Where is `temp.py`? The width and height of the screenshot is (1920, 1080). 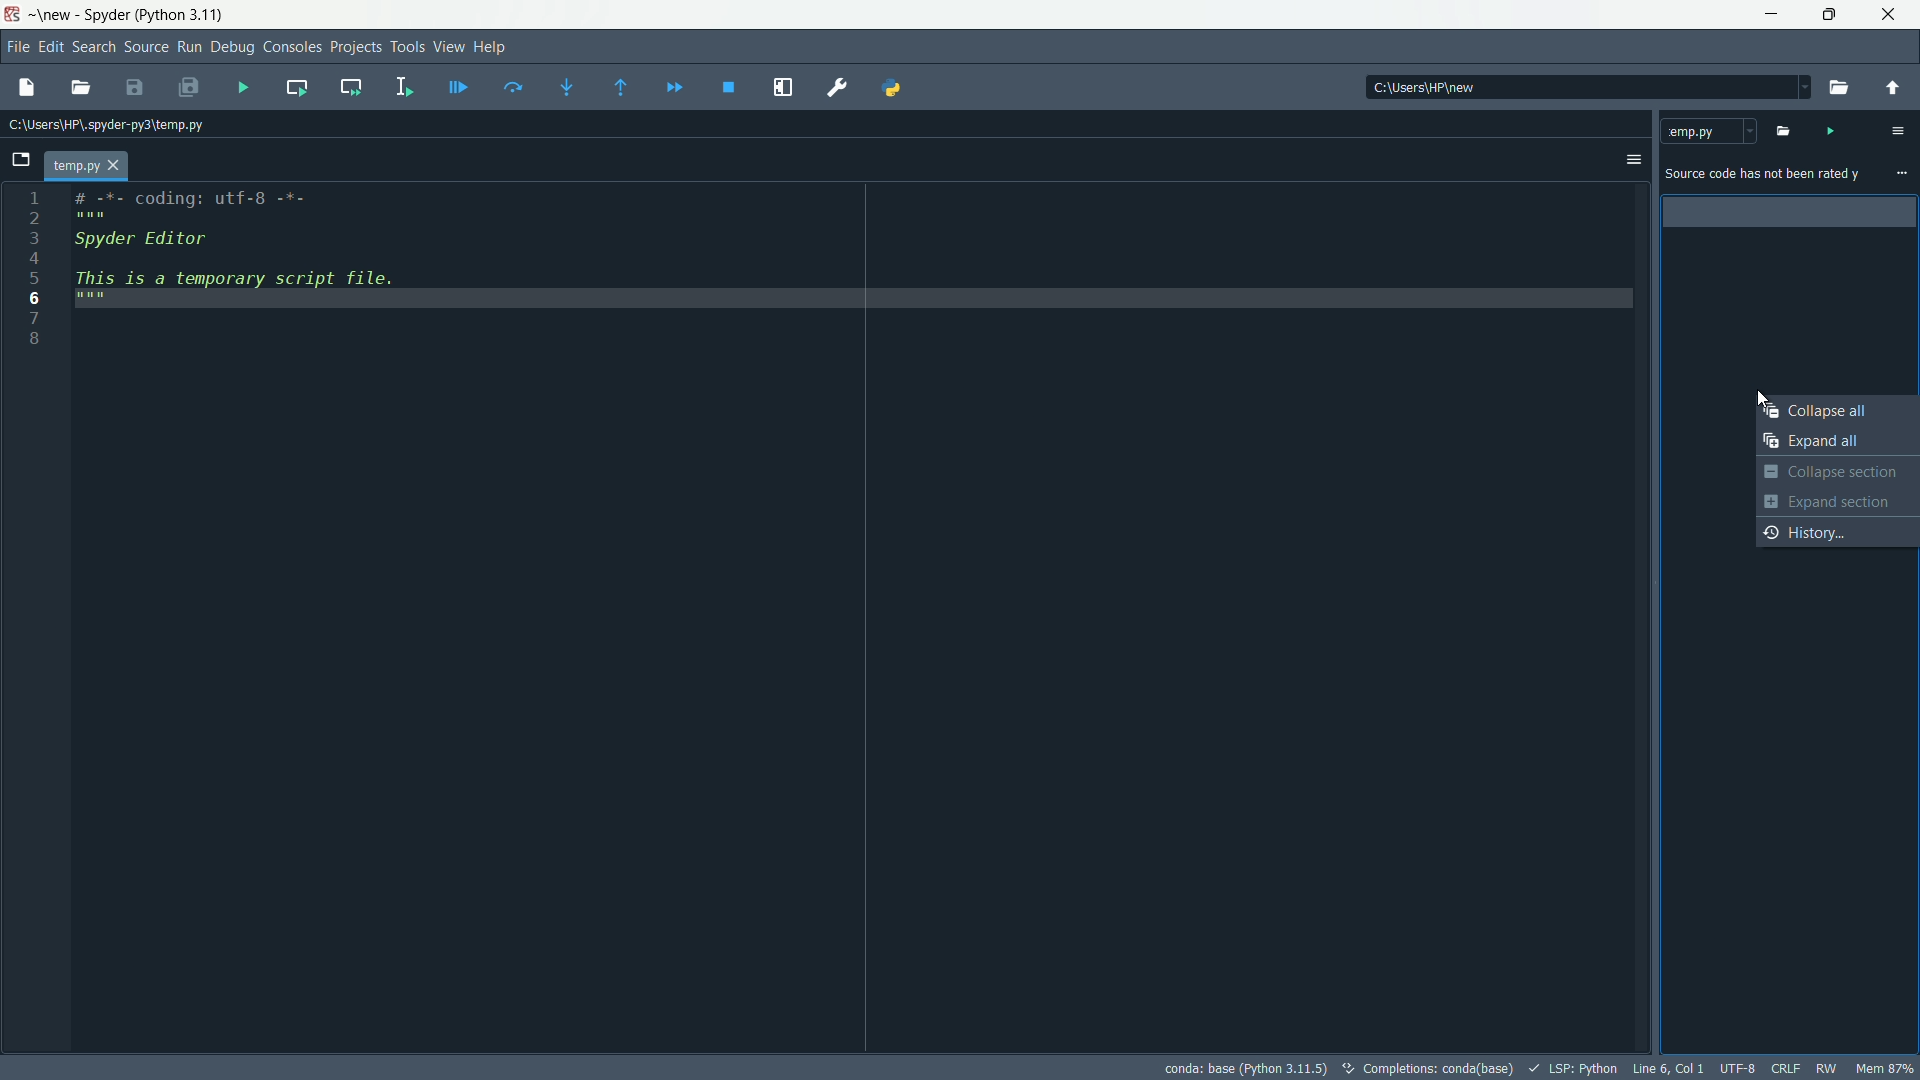
temp.py is located at coordinates (1709, 130).